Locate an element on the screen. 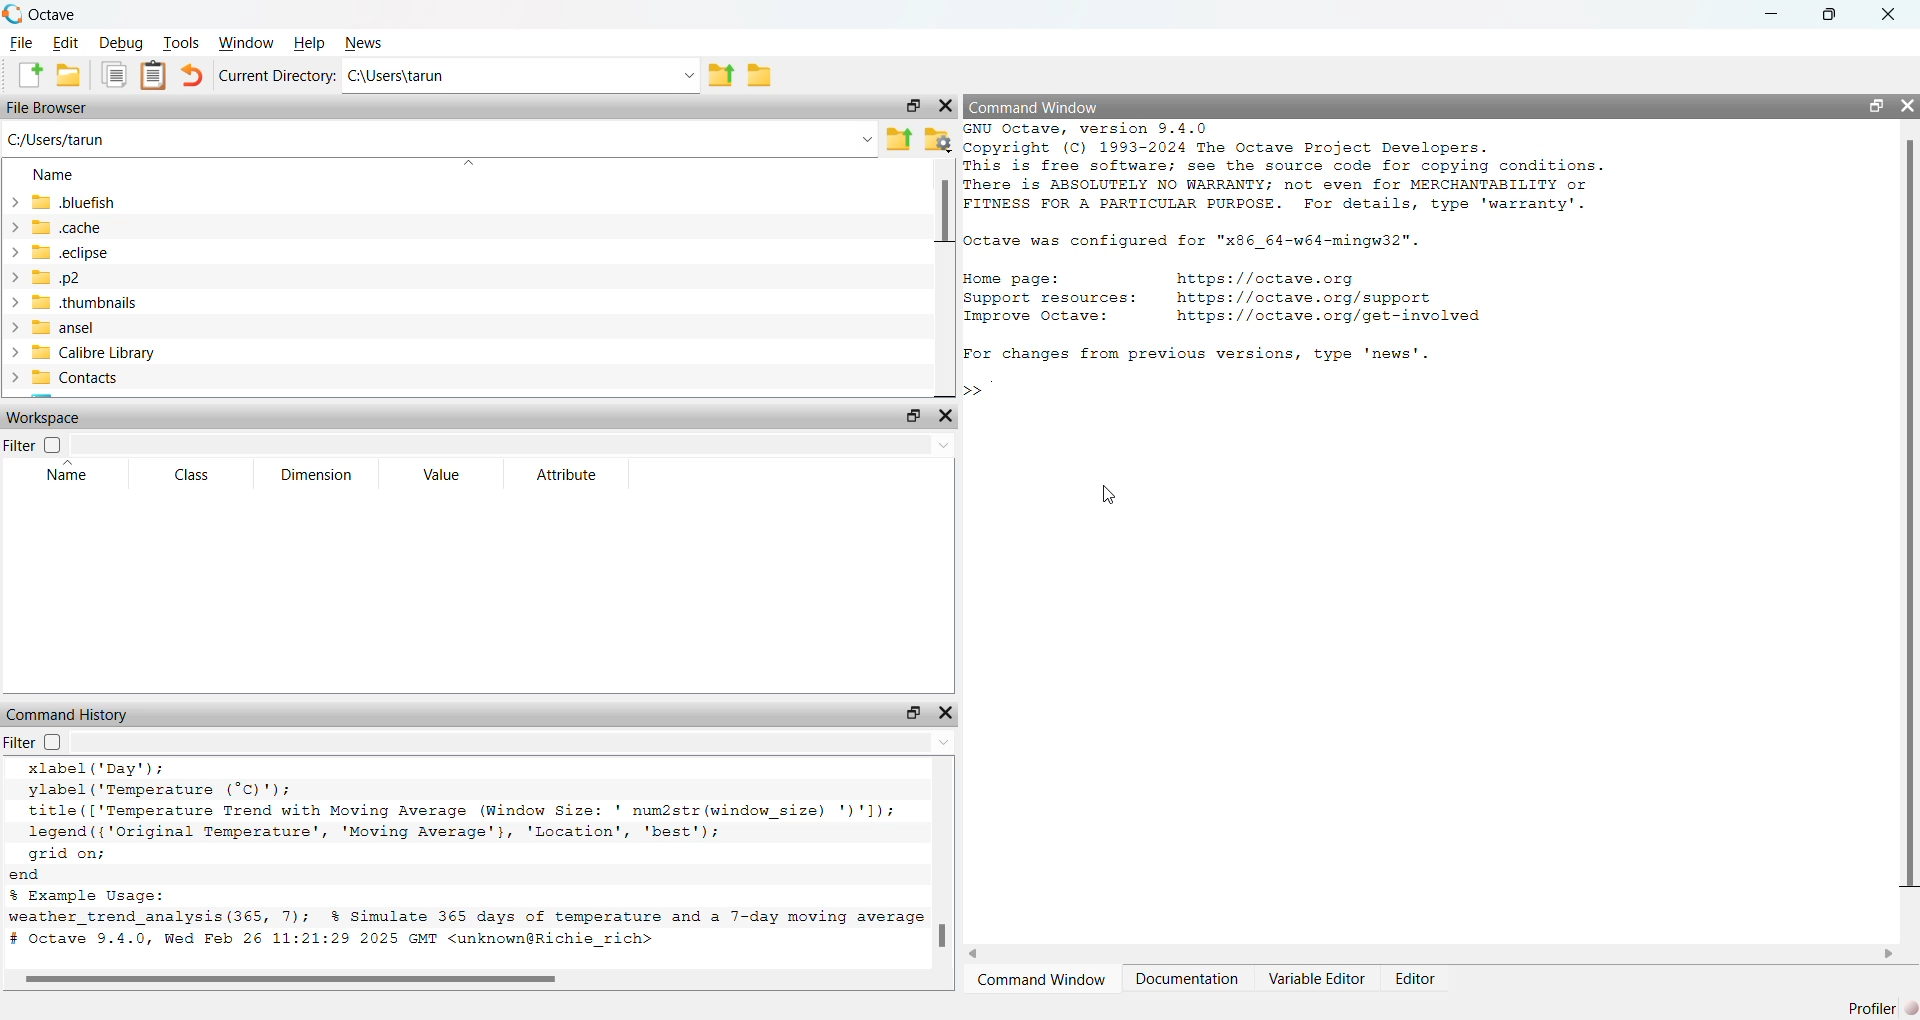 This screenshot has width=1920, height=1020. Contacts is located at coordinates (69, 376).